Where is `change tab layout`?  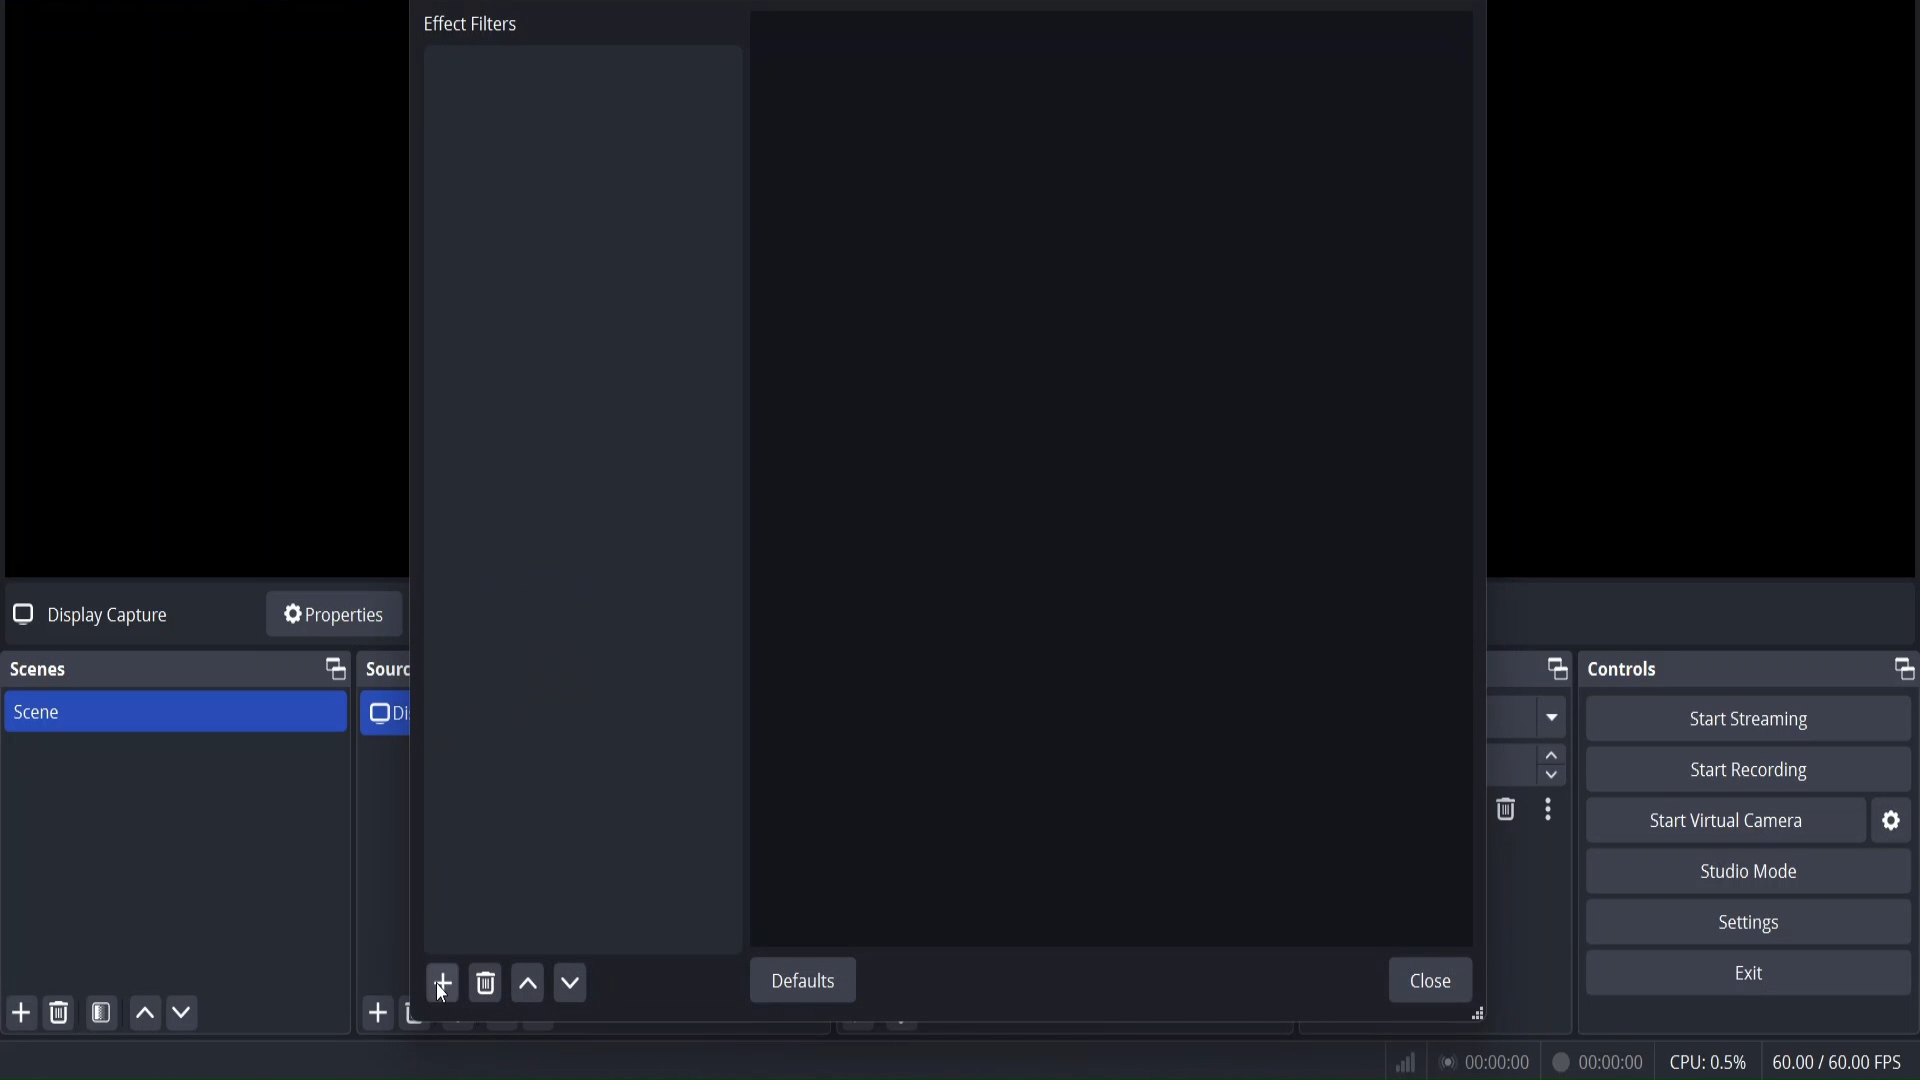
change tab layout is located at coordinates (1555, 670).